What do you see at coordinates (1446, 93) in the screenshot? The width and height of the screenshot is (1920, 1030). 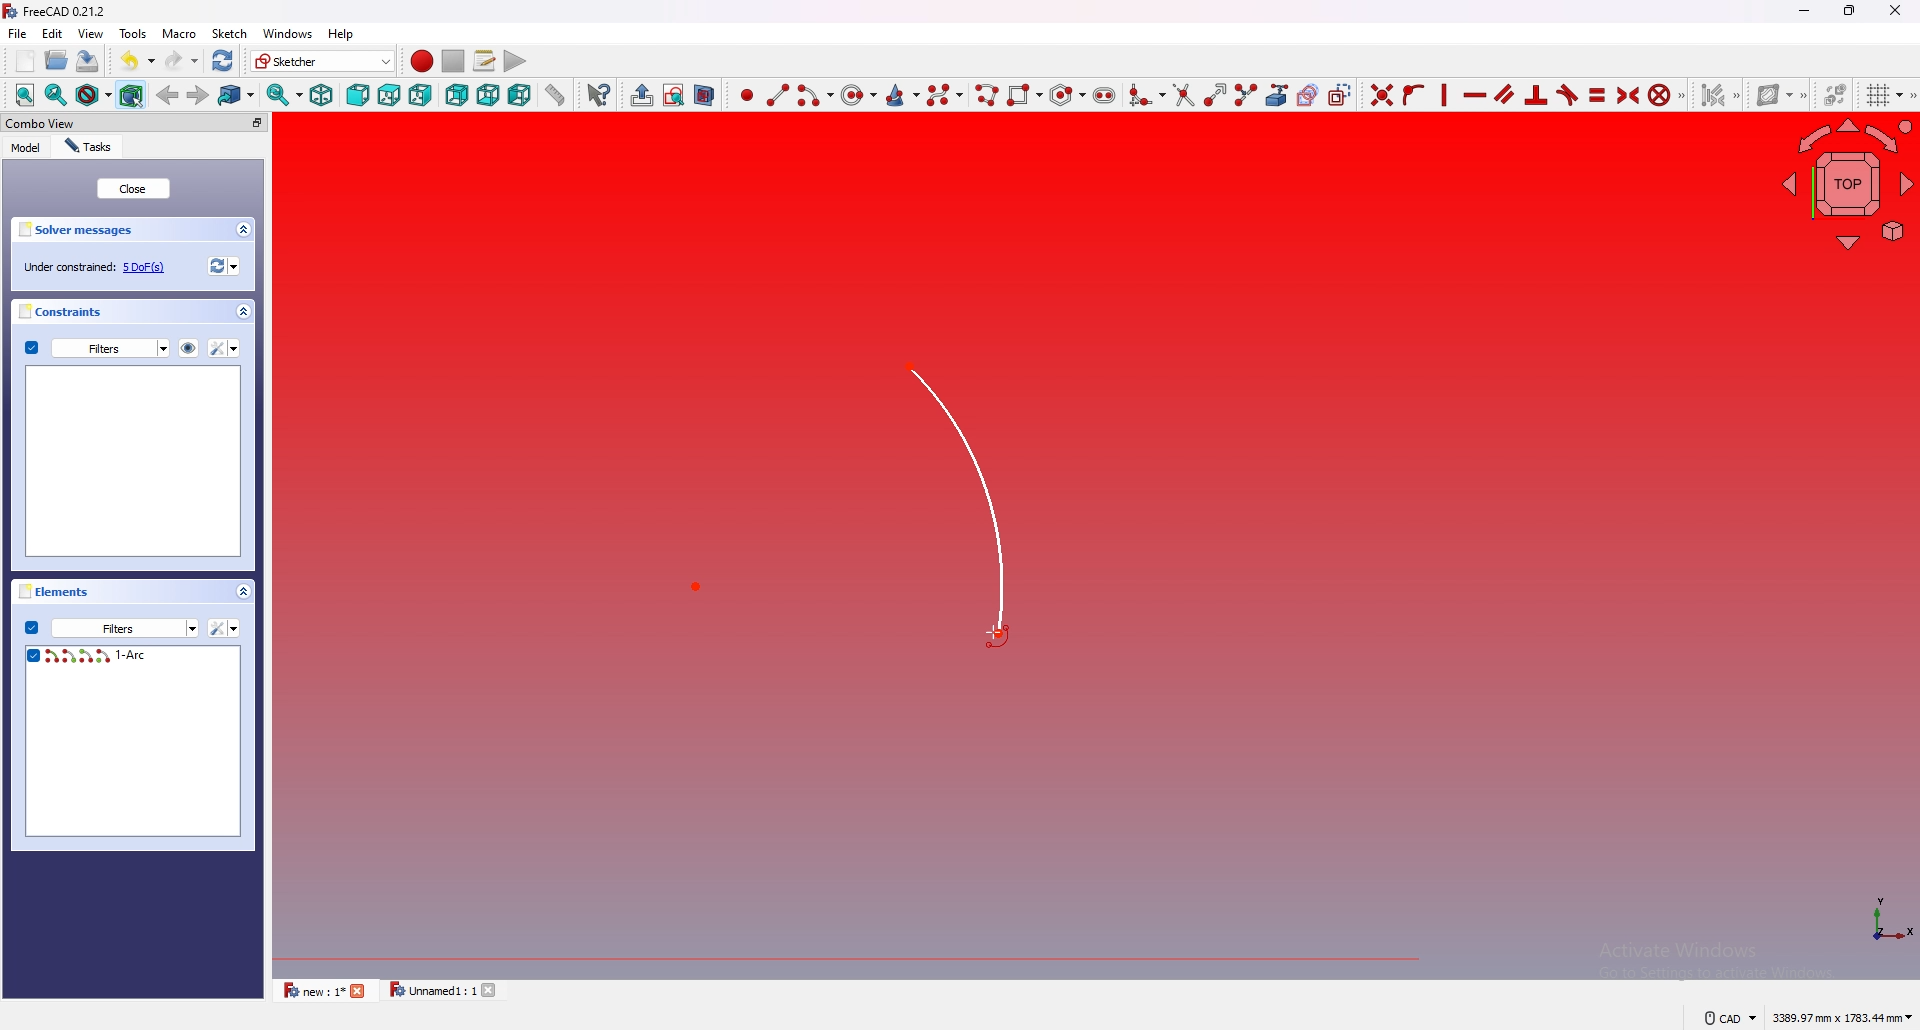 I see `constraint vertically` at bounding box center [1446, 93].